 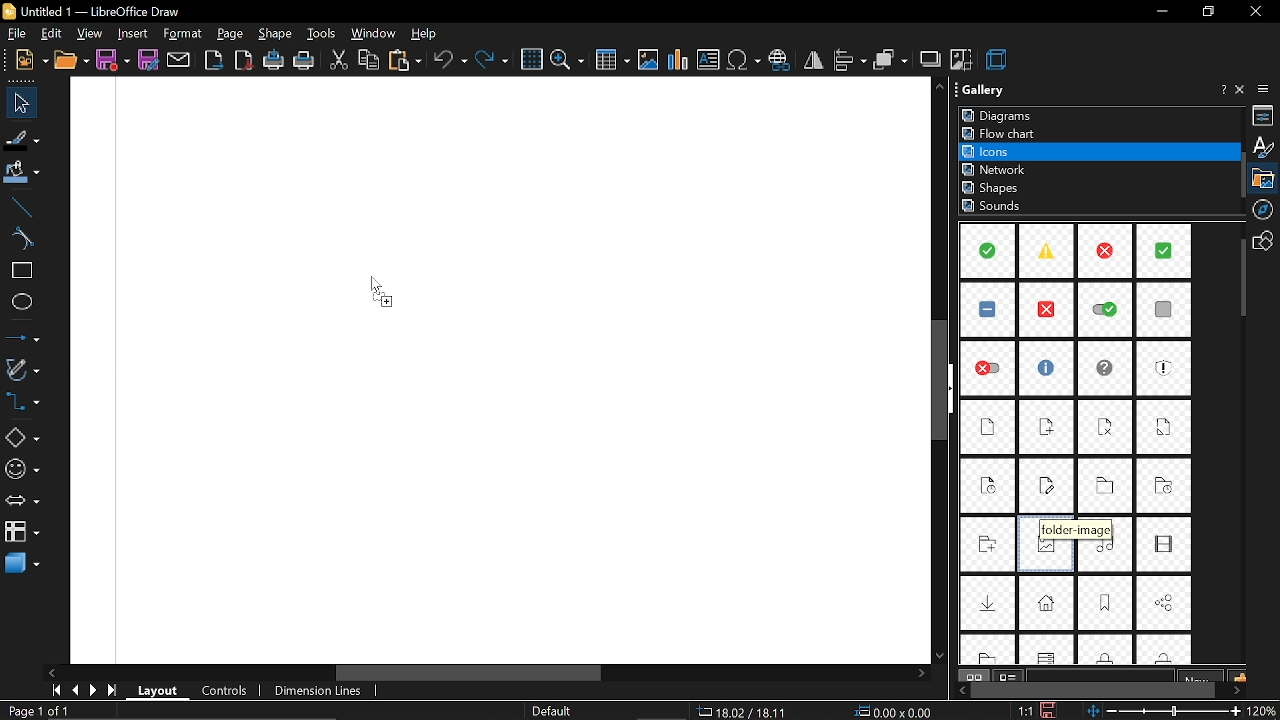 I want to click on gallery, so click(x=1266, y=178).